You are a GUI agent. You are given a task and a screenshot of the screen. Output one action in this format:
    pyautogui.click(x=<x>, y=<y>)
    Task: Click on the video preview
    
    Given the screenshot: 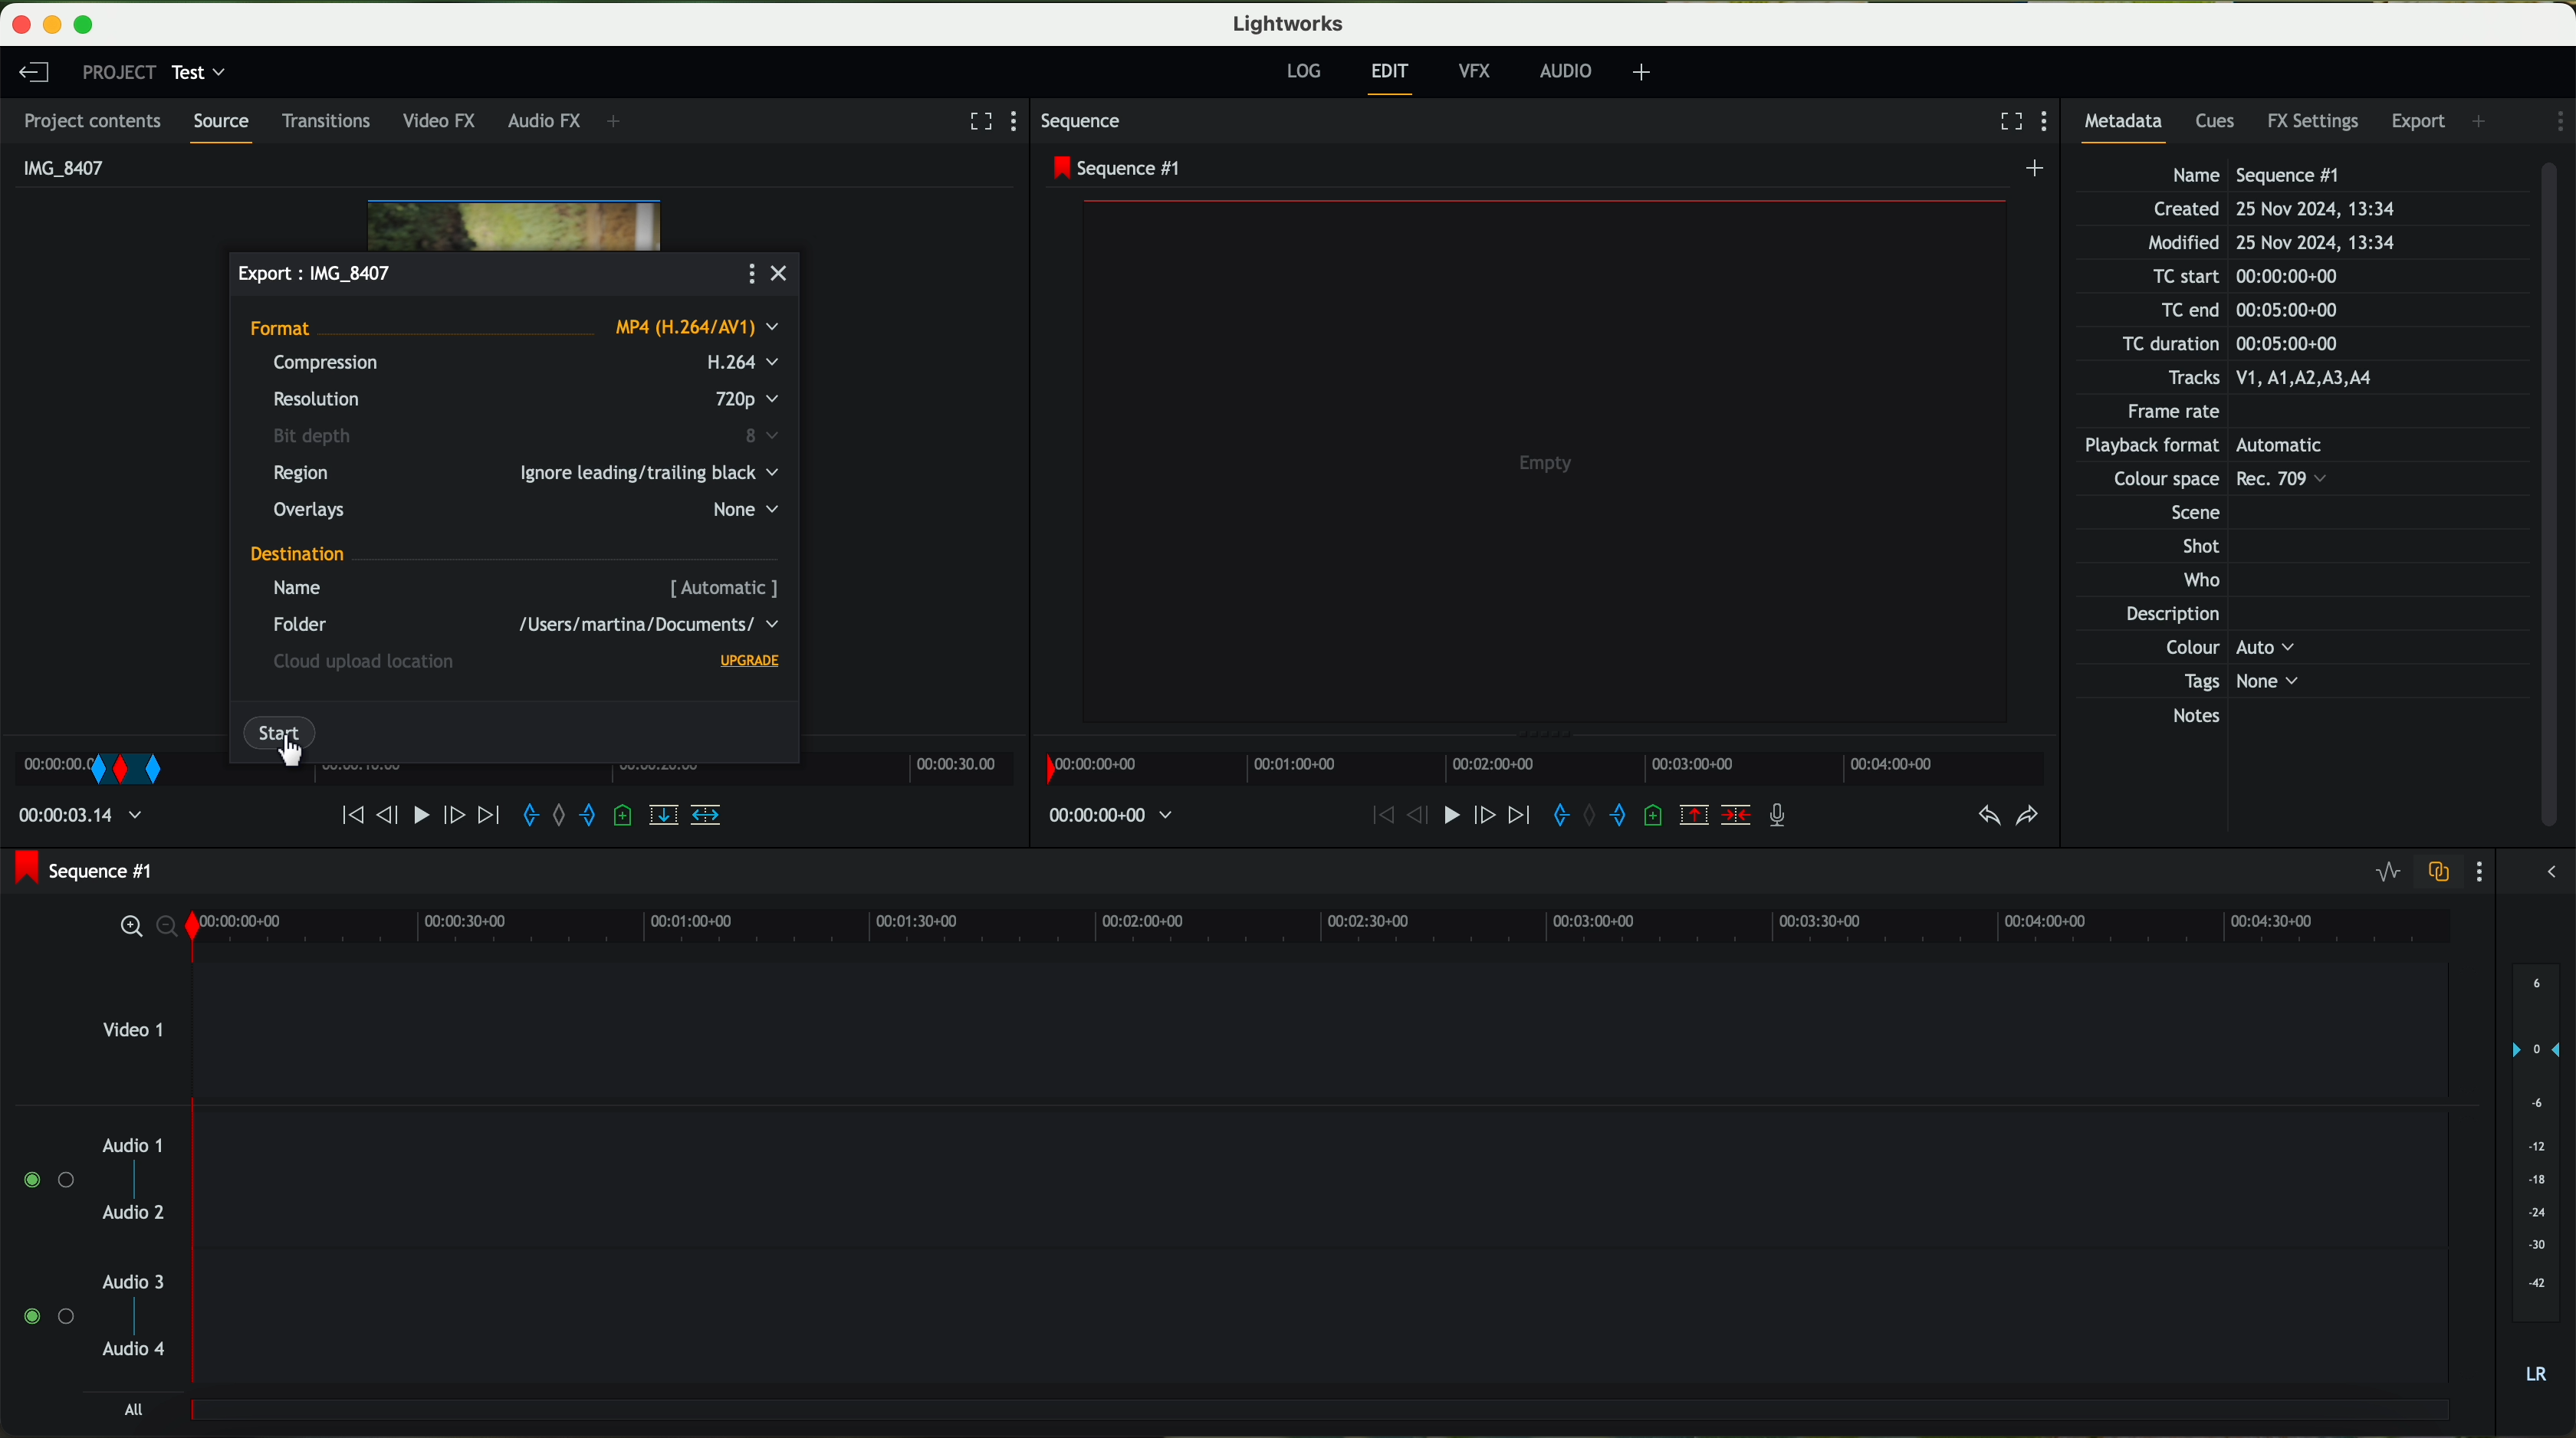 What is the action you would take?
    pyautogui.click(x=1545, y=459)
    